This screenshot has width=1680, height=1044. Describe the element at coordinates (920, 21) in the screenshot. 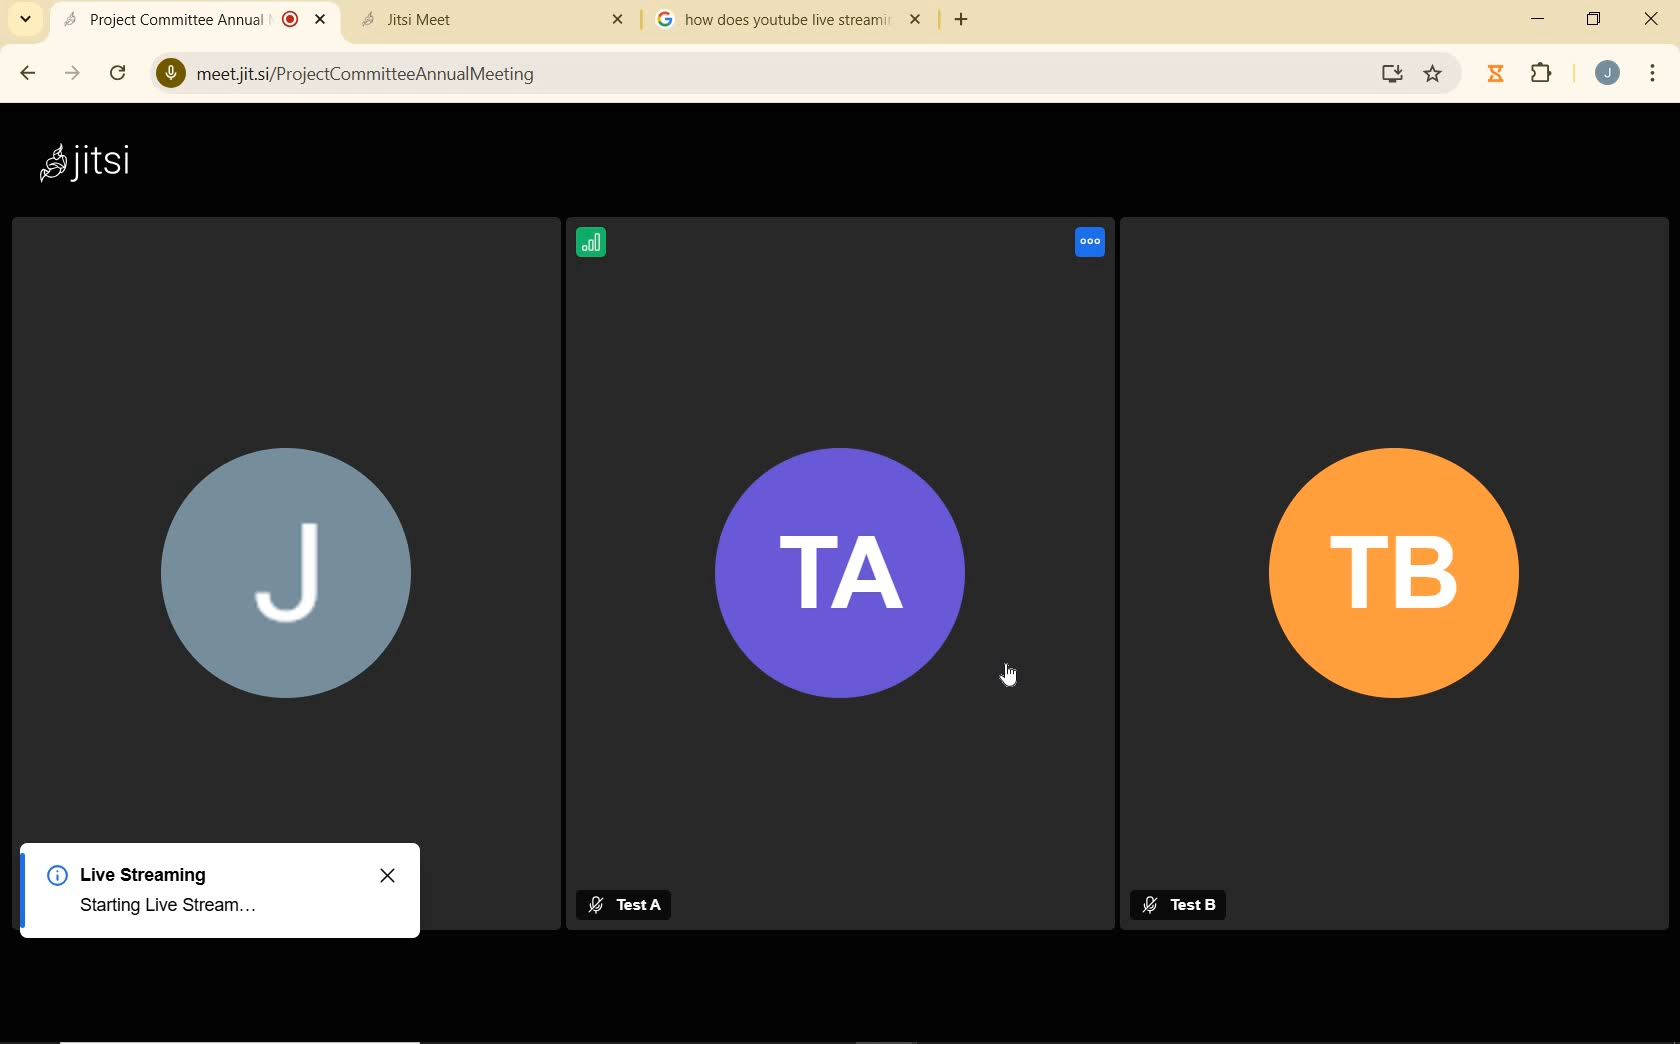

I see `close` at that location.